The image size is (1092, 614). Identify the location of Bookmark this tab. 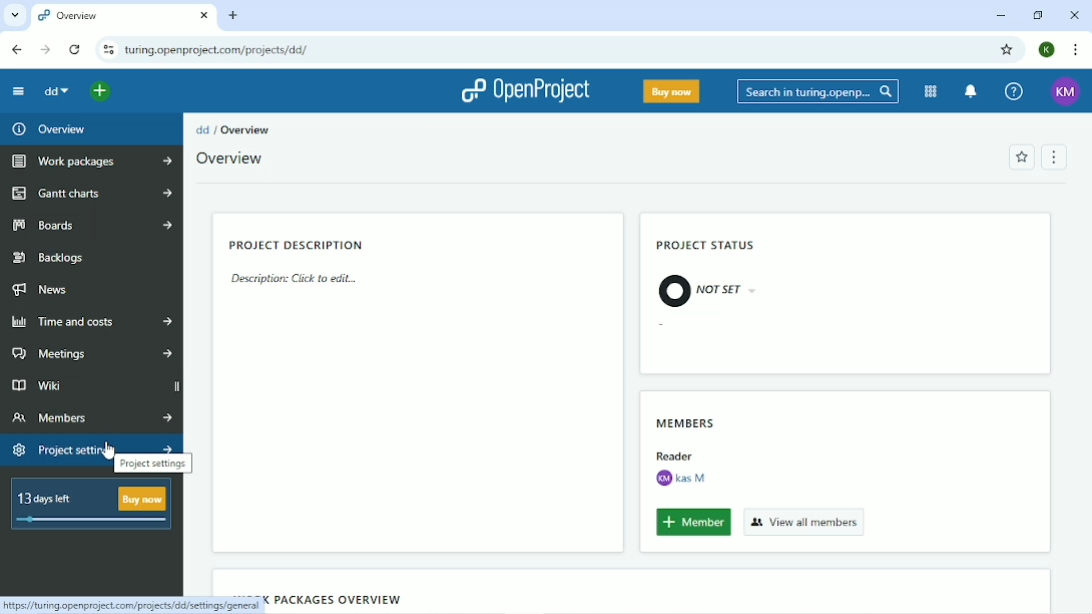
(1007, 50).